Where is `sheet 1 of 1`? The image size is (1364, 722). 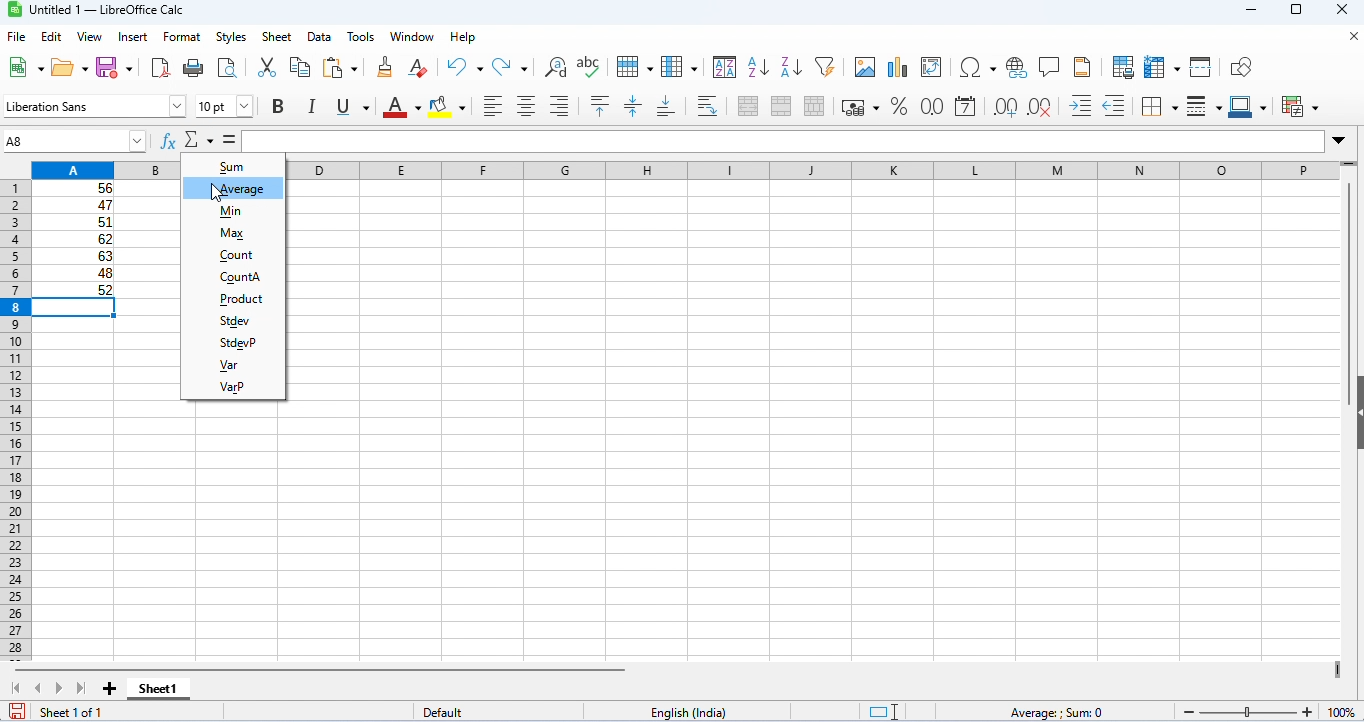
sheet 1 of 1 is located at coordinates (72, 712).